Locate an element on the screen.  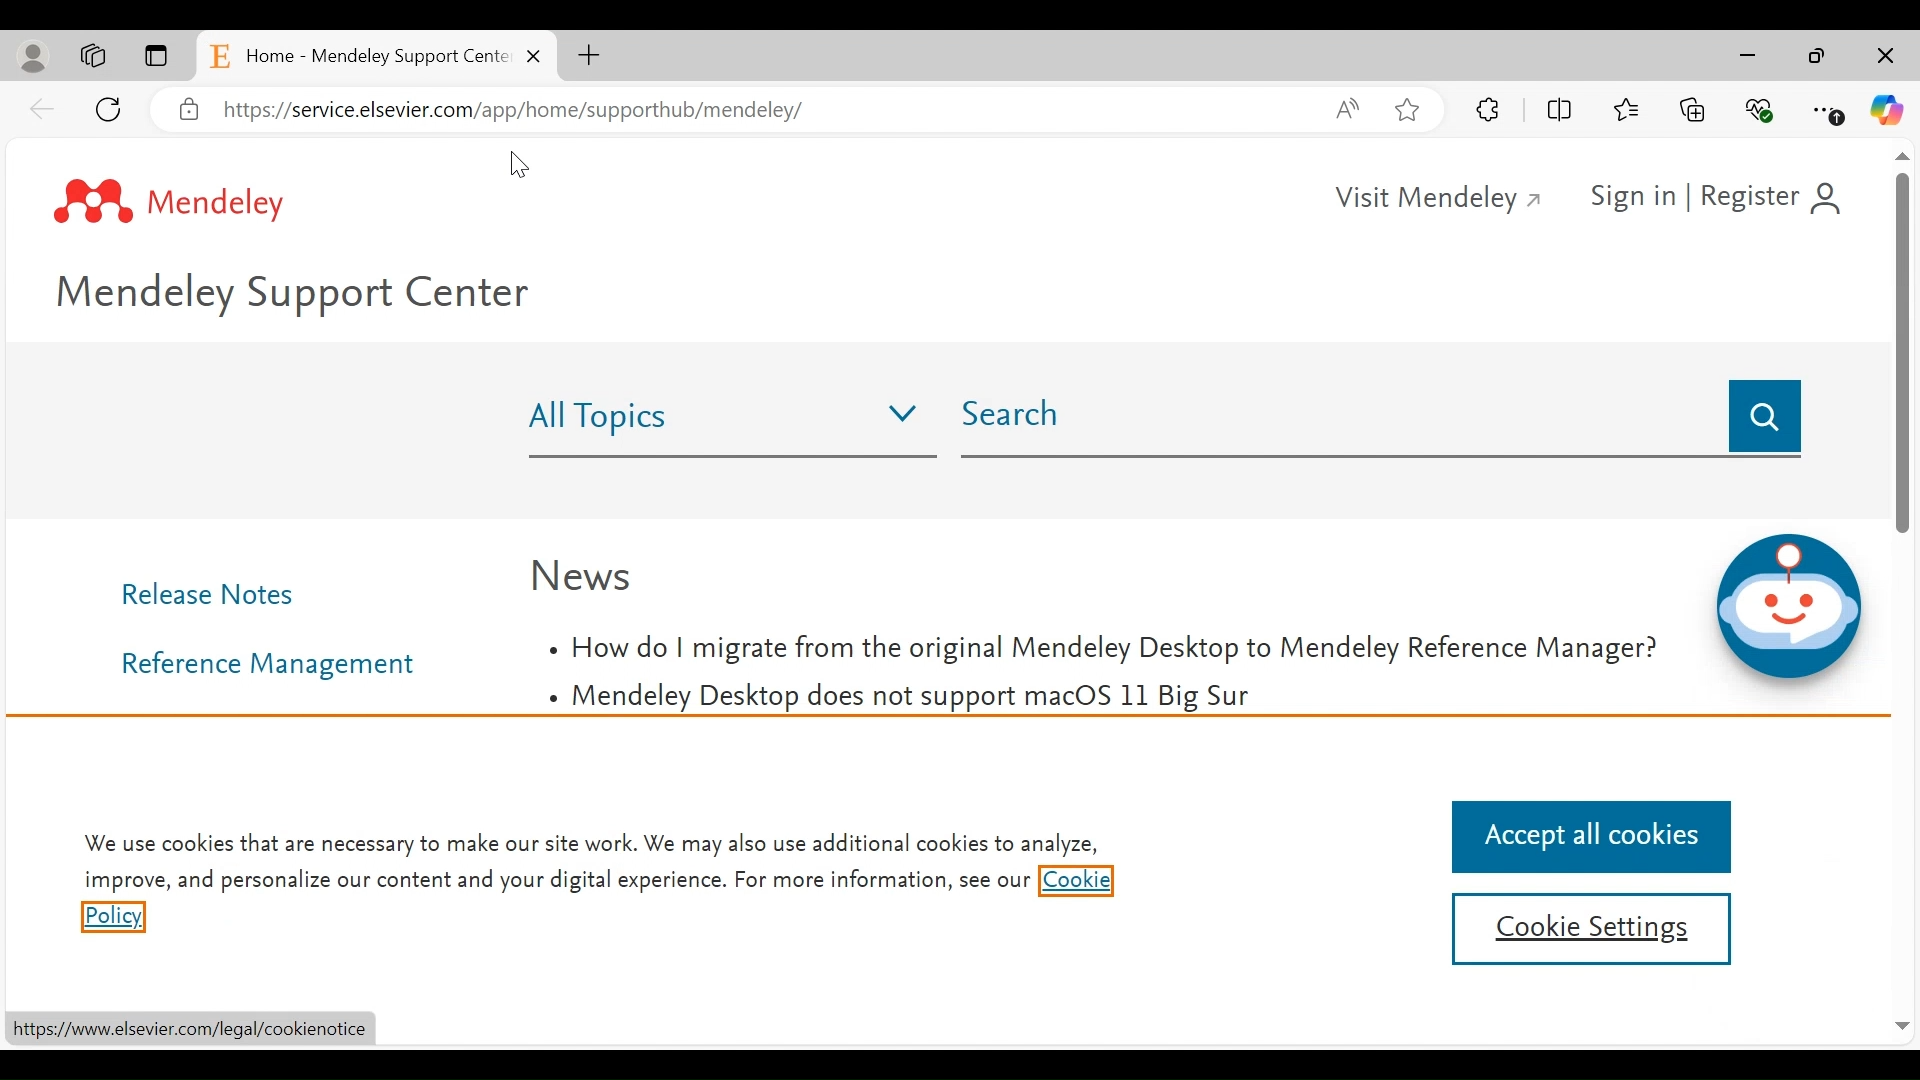
Mendeley Support Center is located at coordinates (305, 298).